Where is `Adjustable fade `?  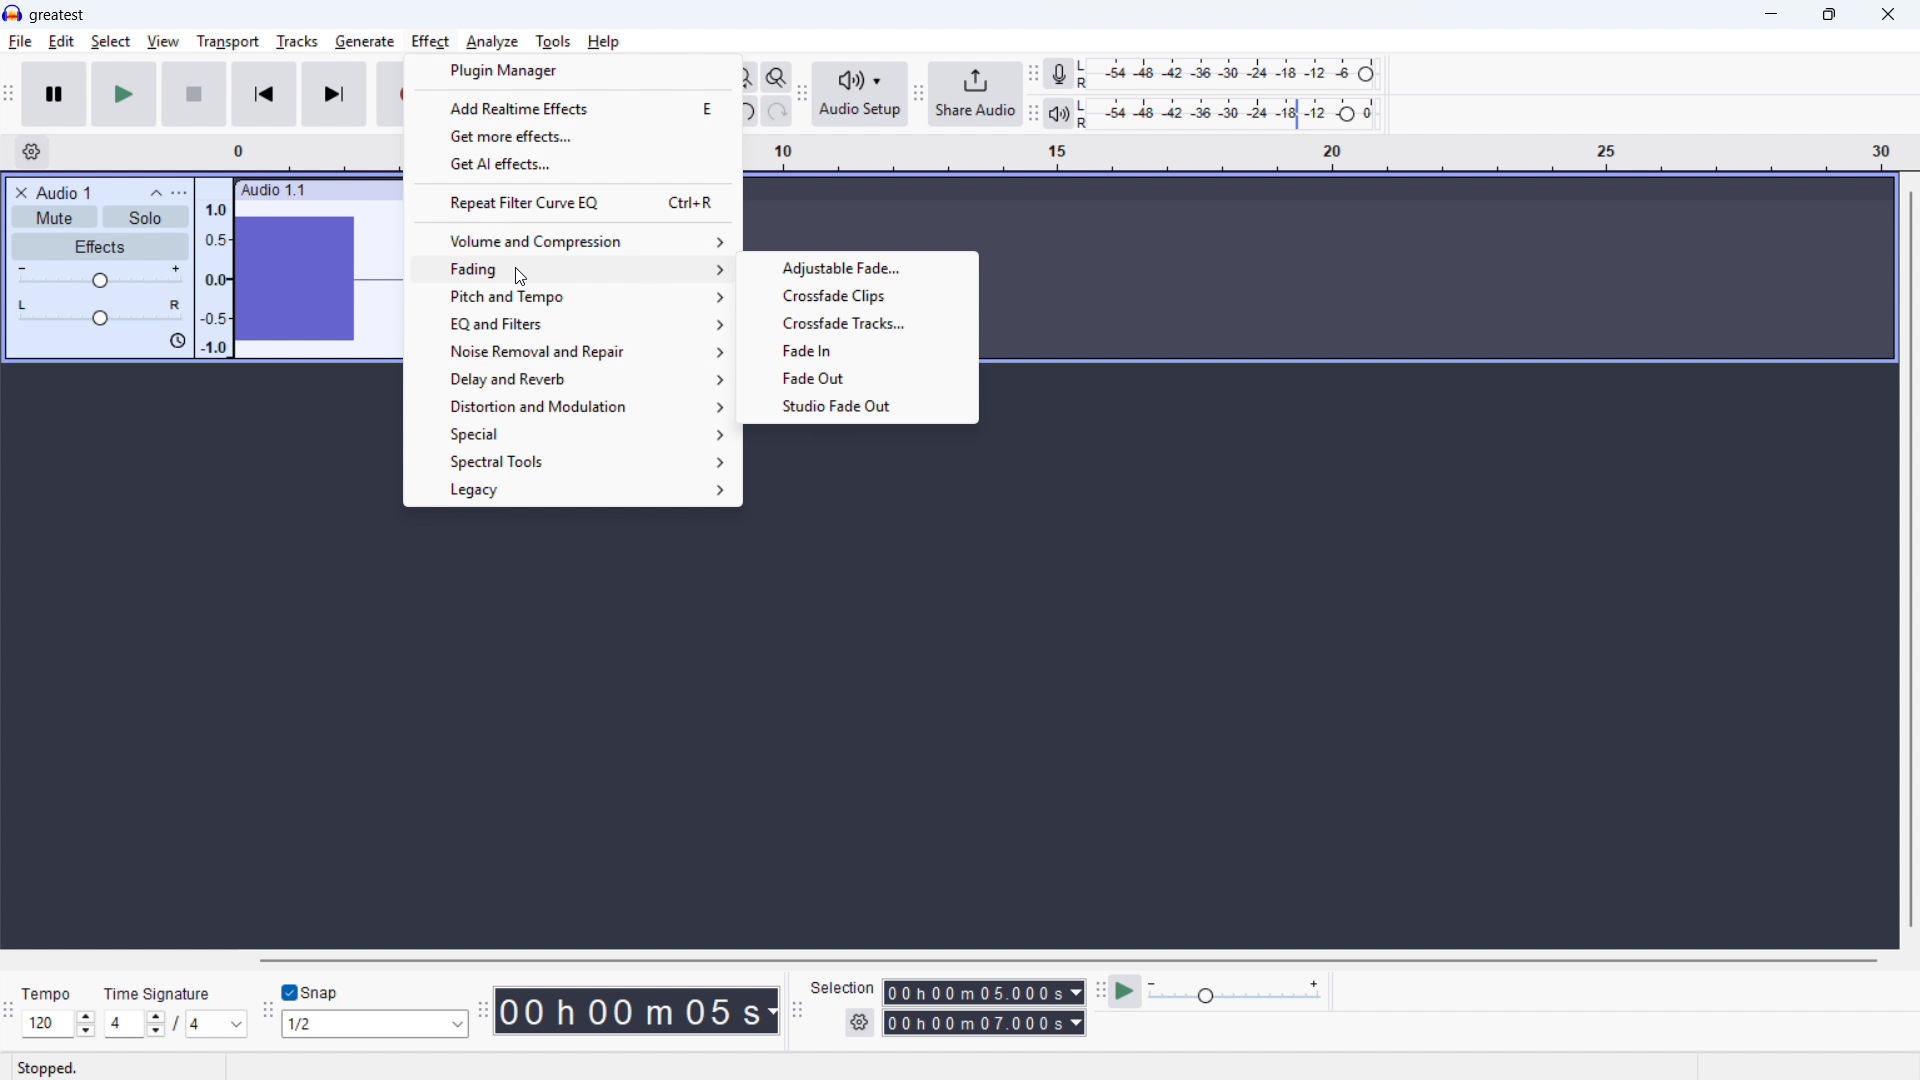 Adjustable fade  is located at coordinates (859, 269).